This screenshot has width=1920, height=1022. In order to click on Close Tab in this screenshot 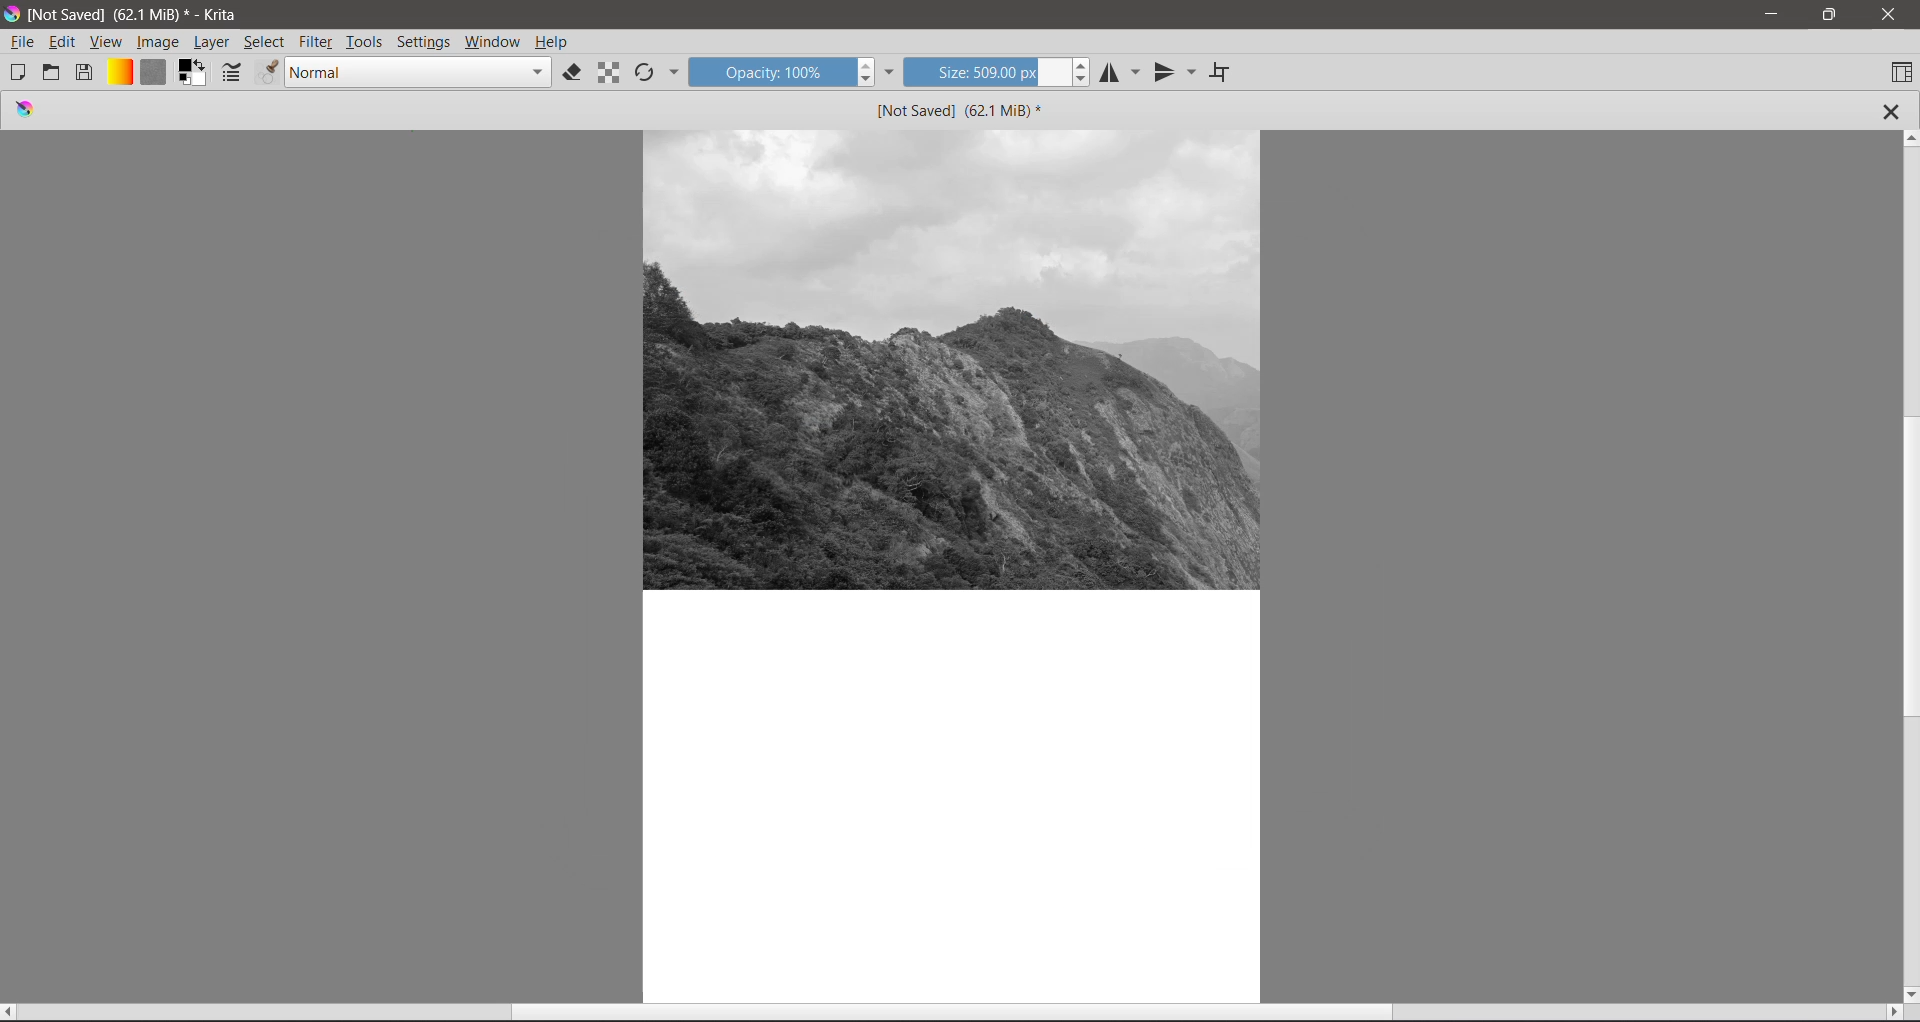, I will do `click(1892, 111)`.